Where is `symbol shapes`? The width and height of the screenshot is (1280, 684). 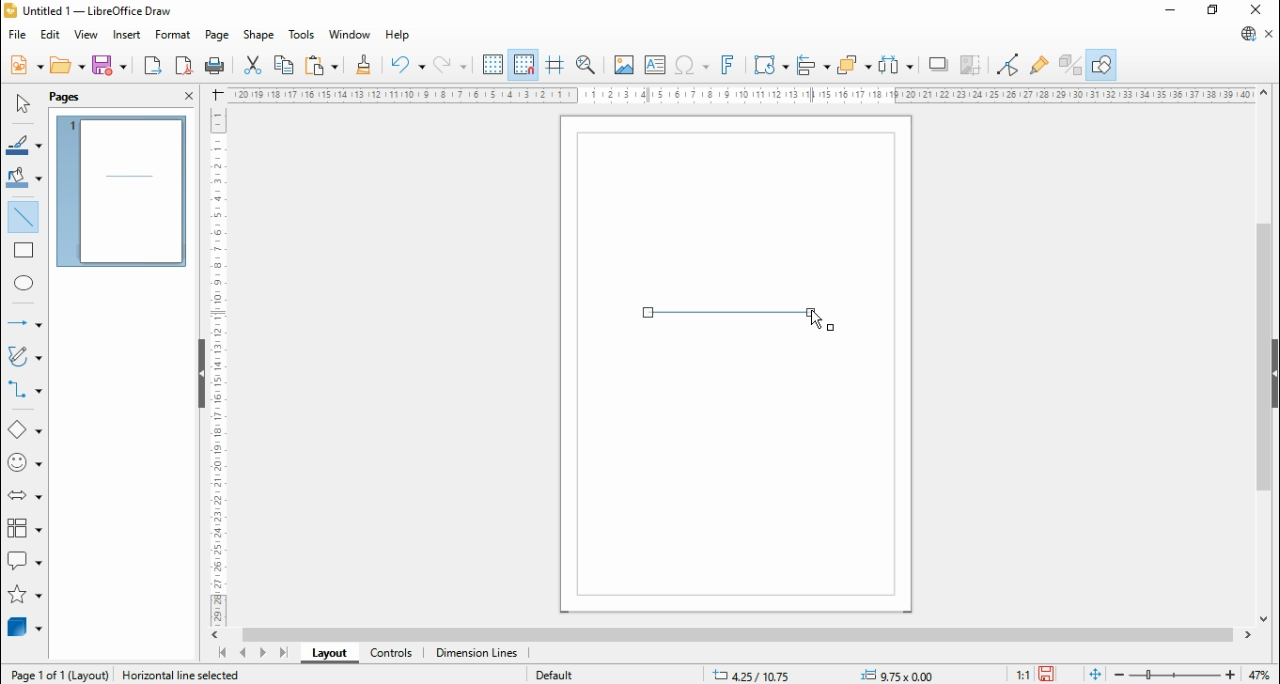 symbol shapes is located at coordinates (24, 463).